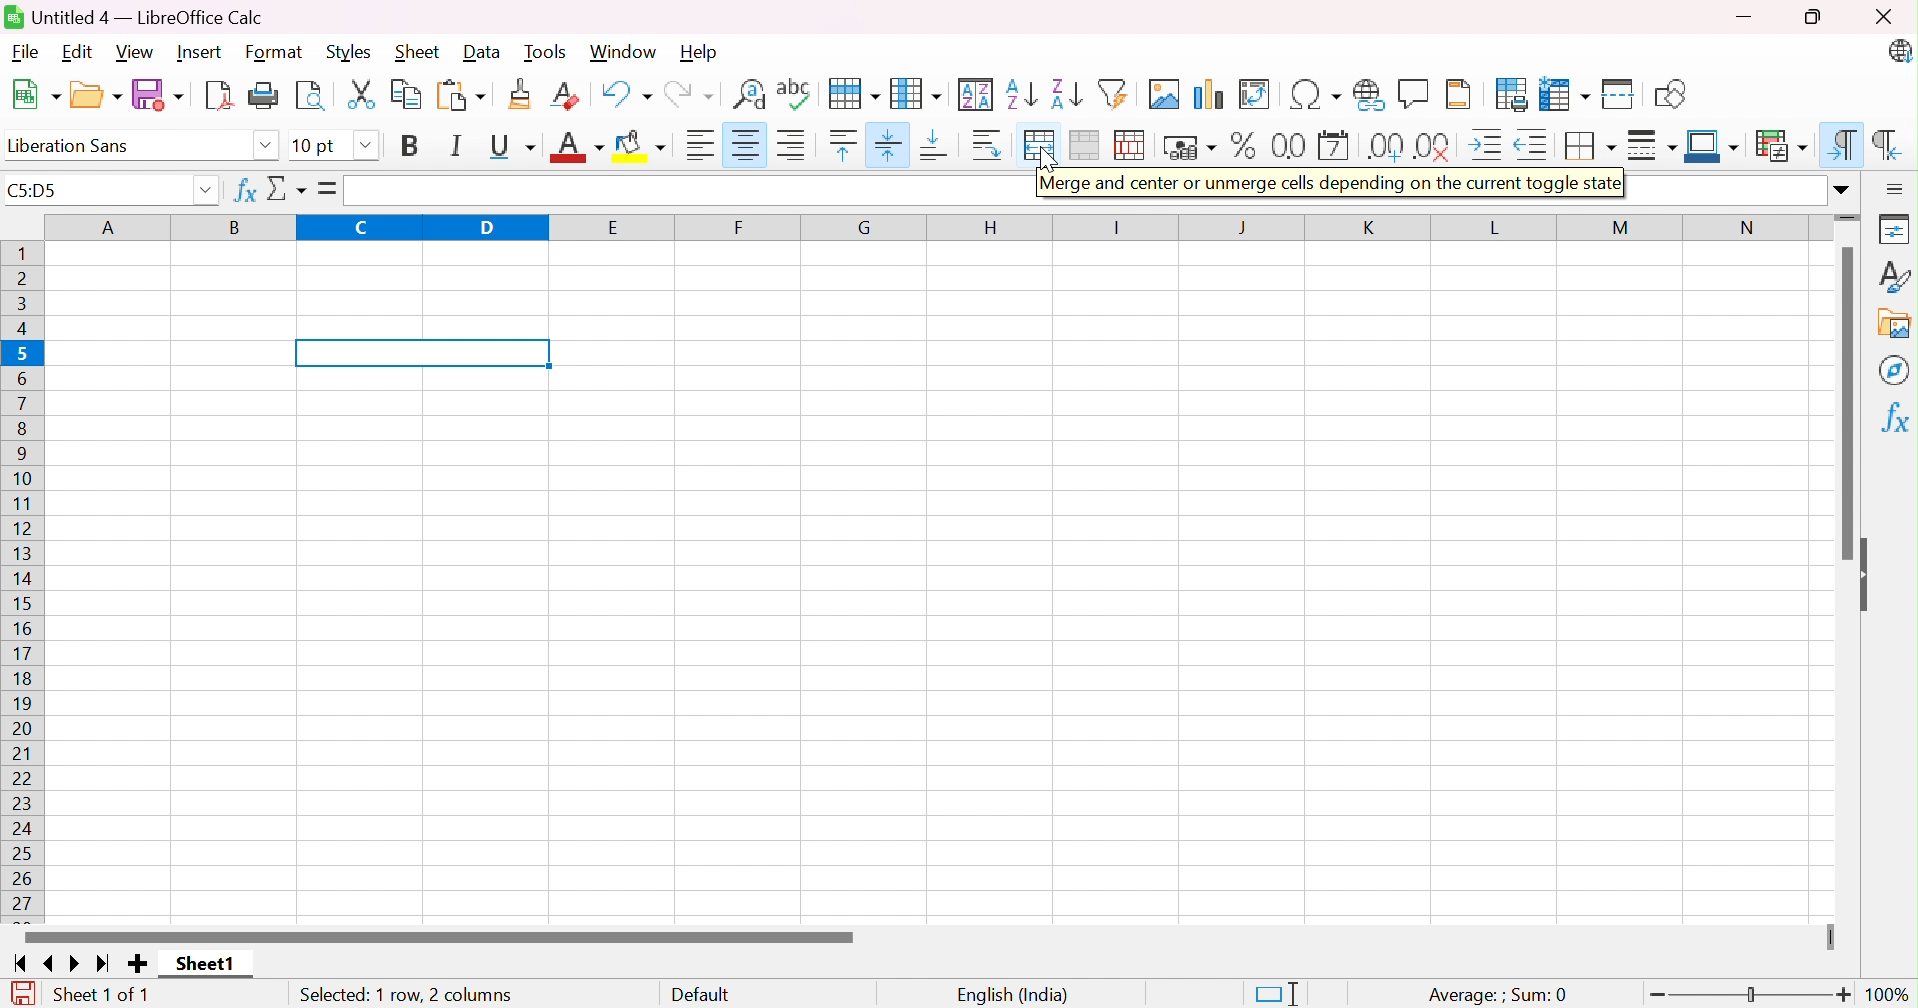 This screenshot has height=1008, width=1918. Describe the element at coordinates (1711, 145) in the screenshot. I see `Border Color` at that location.